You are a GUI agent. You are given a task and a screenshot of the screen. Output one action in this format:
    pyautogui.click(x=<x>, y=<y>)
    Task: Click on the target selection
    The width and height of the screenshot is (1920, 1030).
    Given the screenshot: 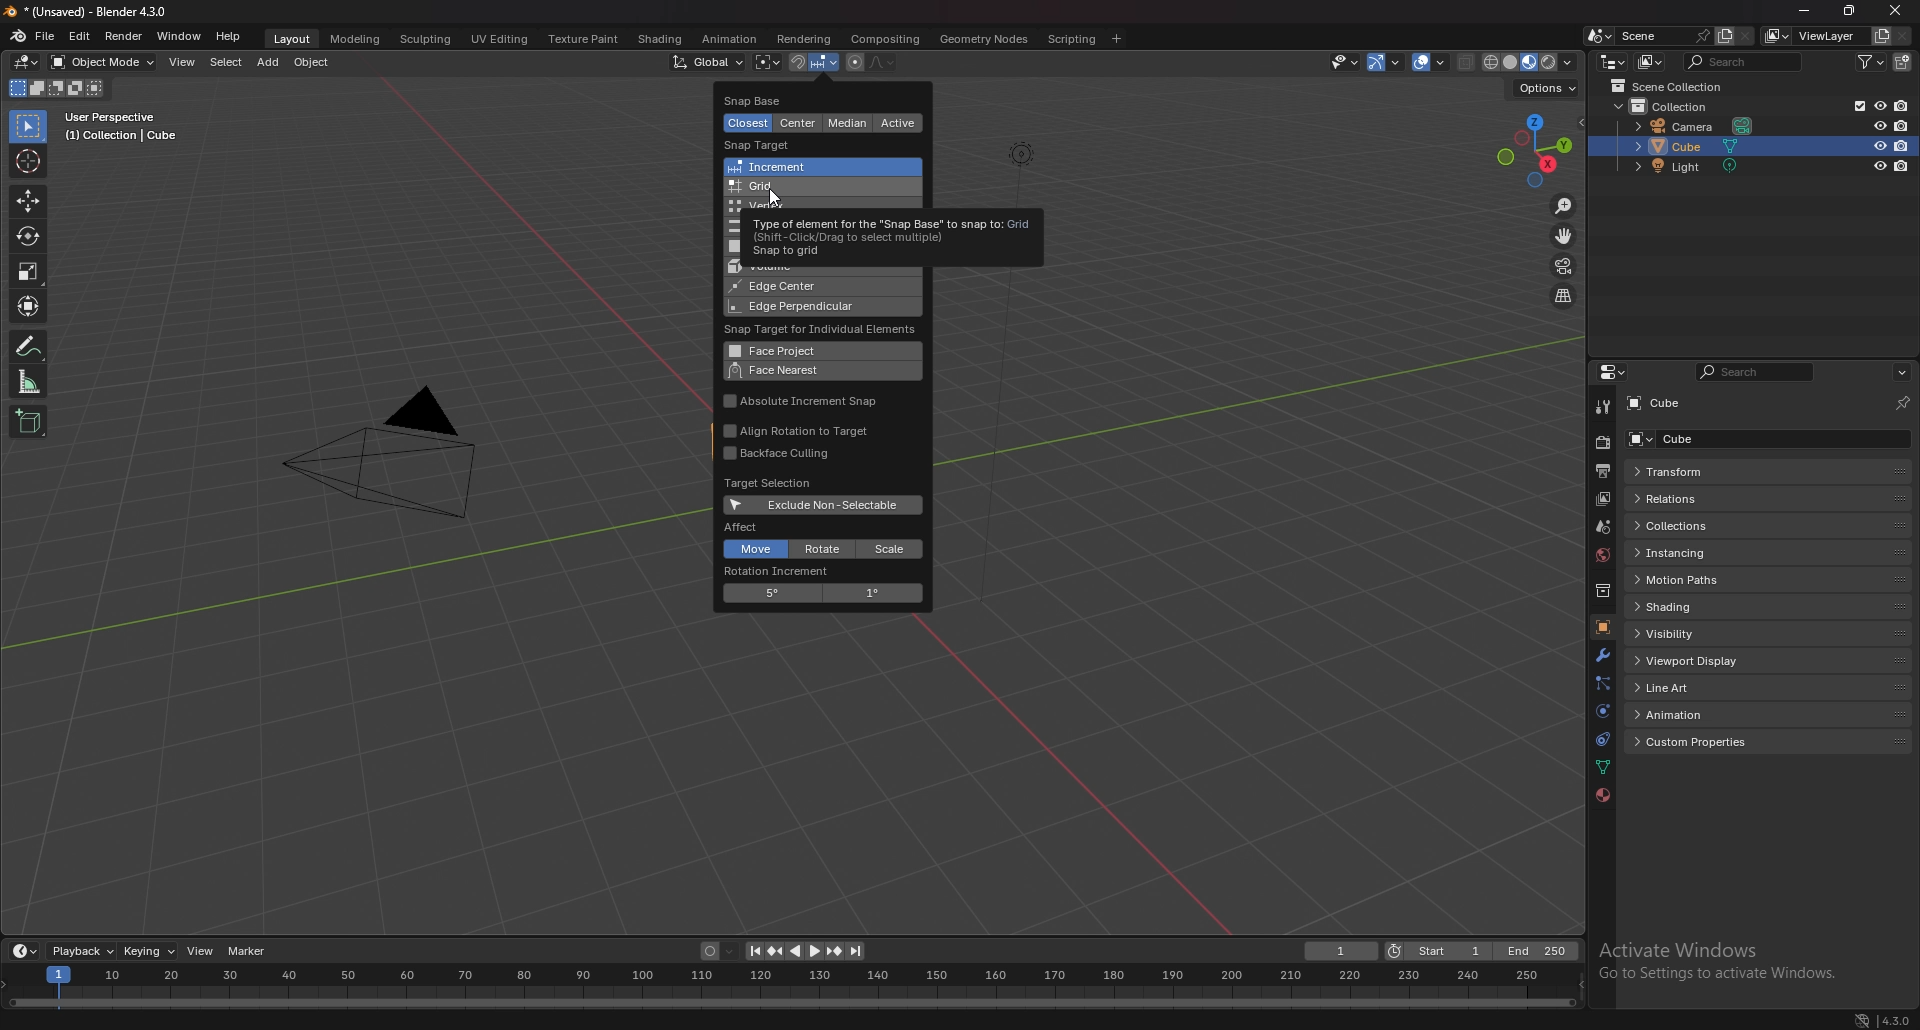 What is the action you would take?
    pyautogui.click(x=770, y=483)
    